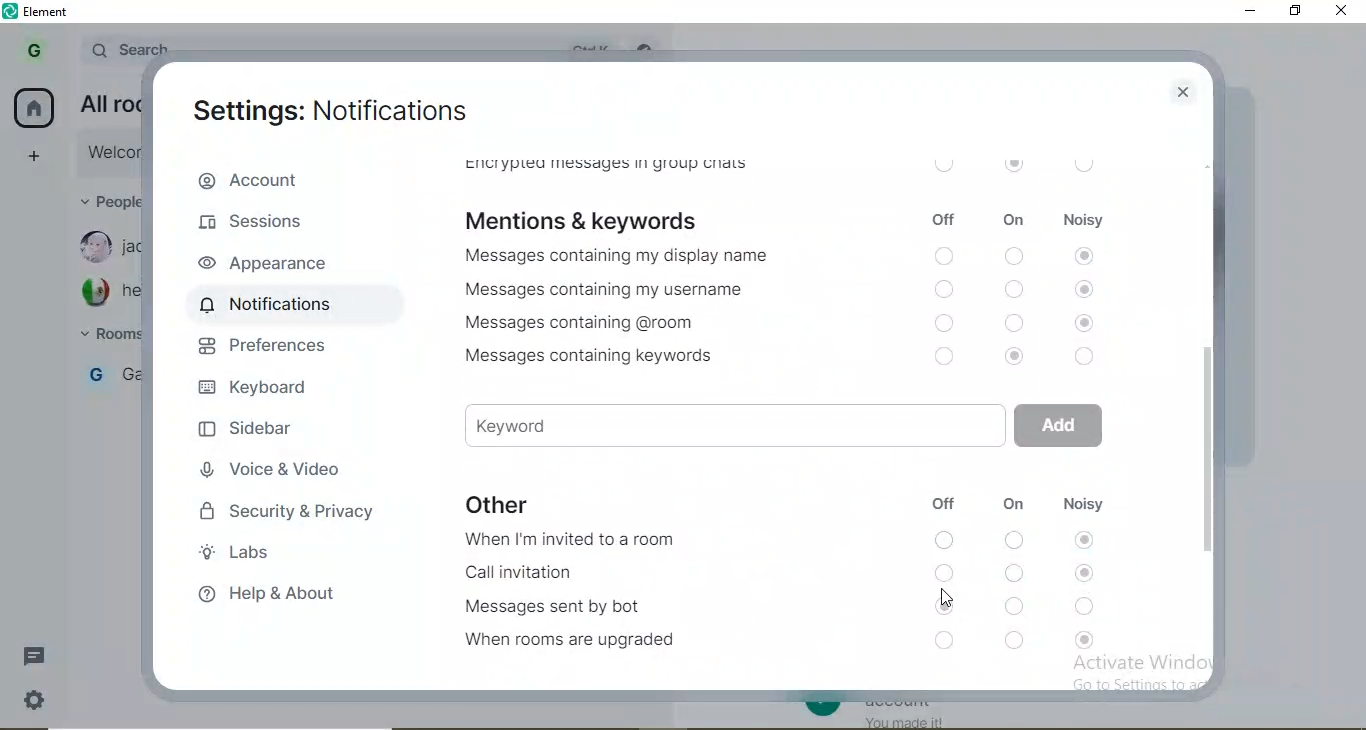 The width and height of the screenshot is (1366, 730). I want to click on messages, so click(41, 656).